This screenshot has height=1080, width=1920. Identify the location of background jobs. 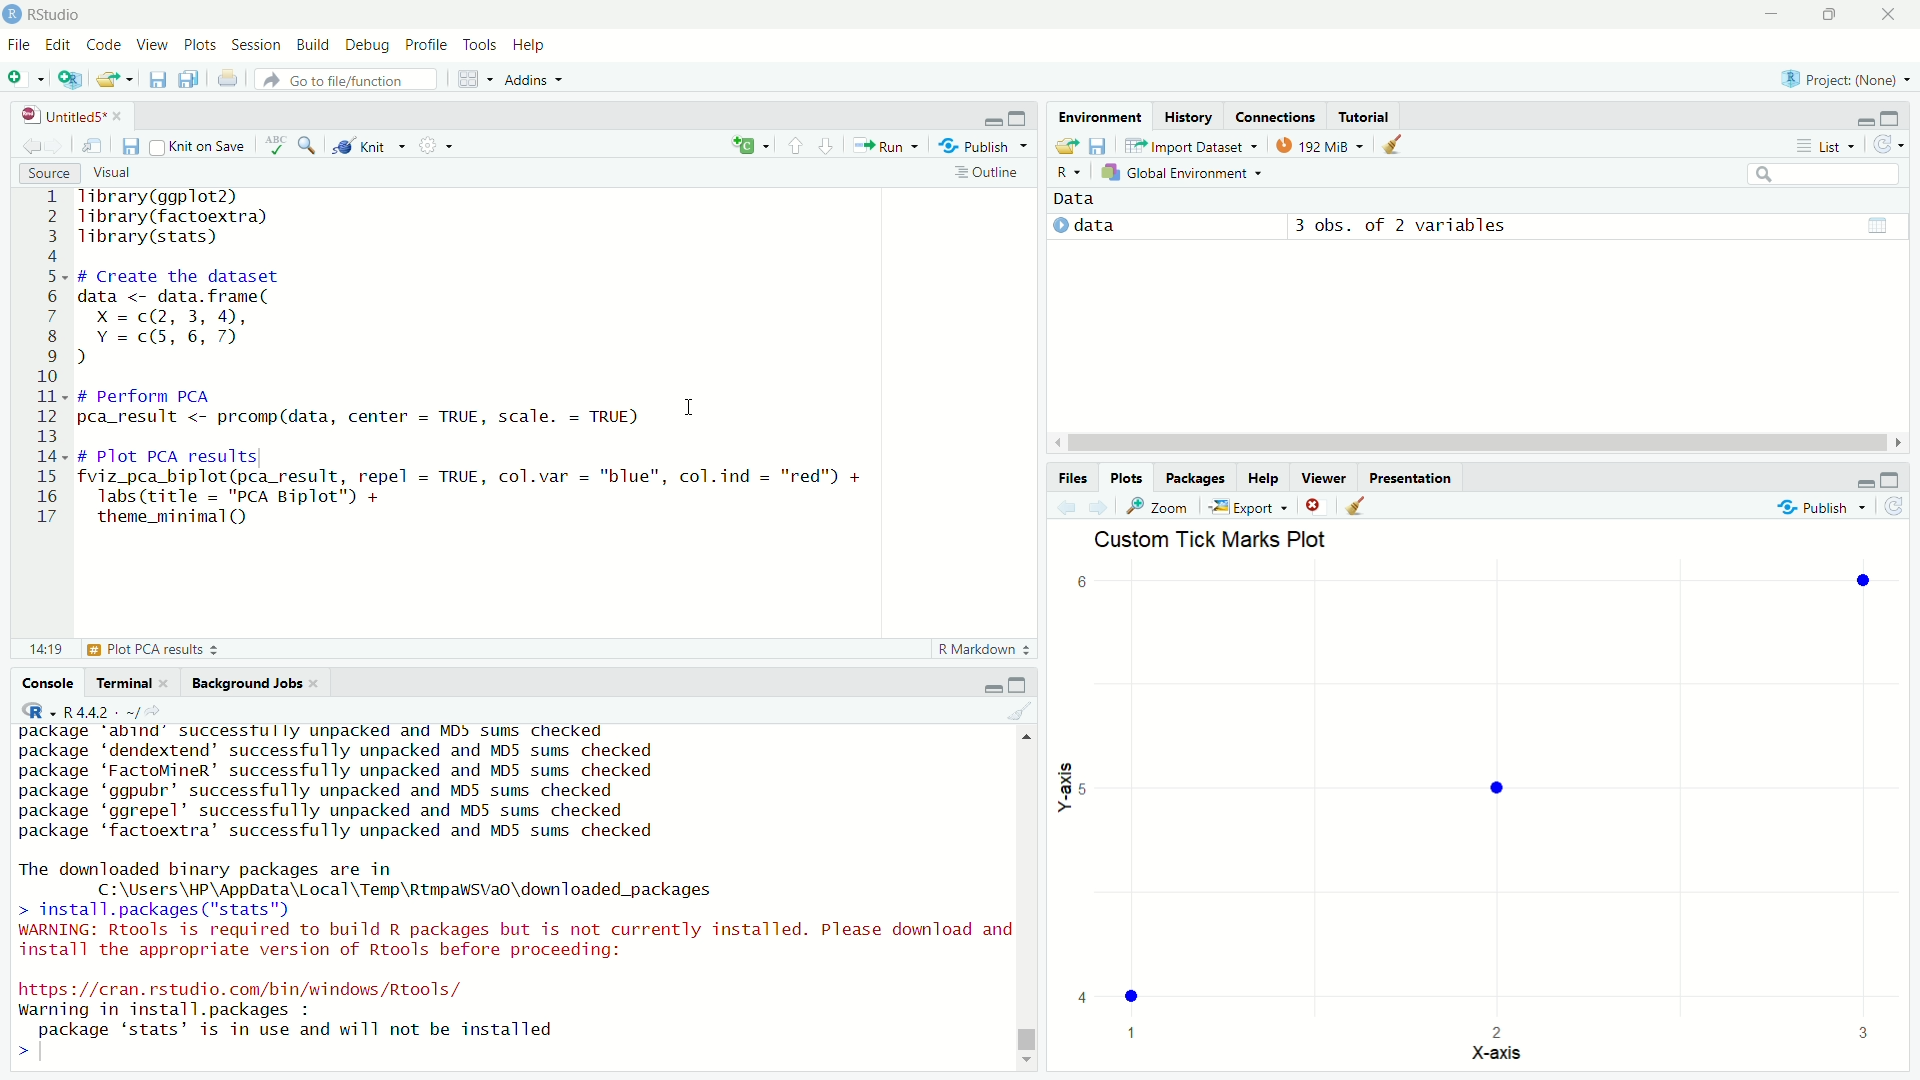
(254, 683).